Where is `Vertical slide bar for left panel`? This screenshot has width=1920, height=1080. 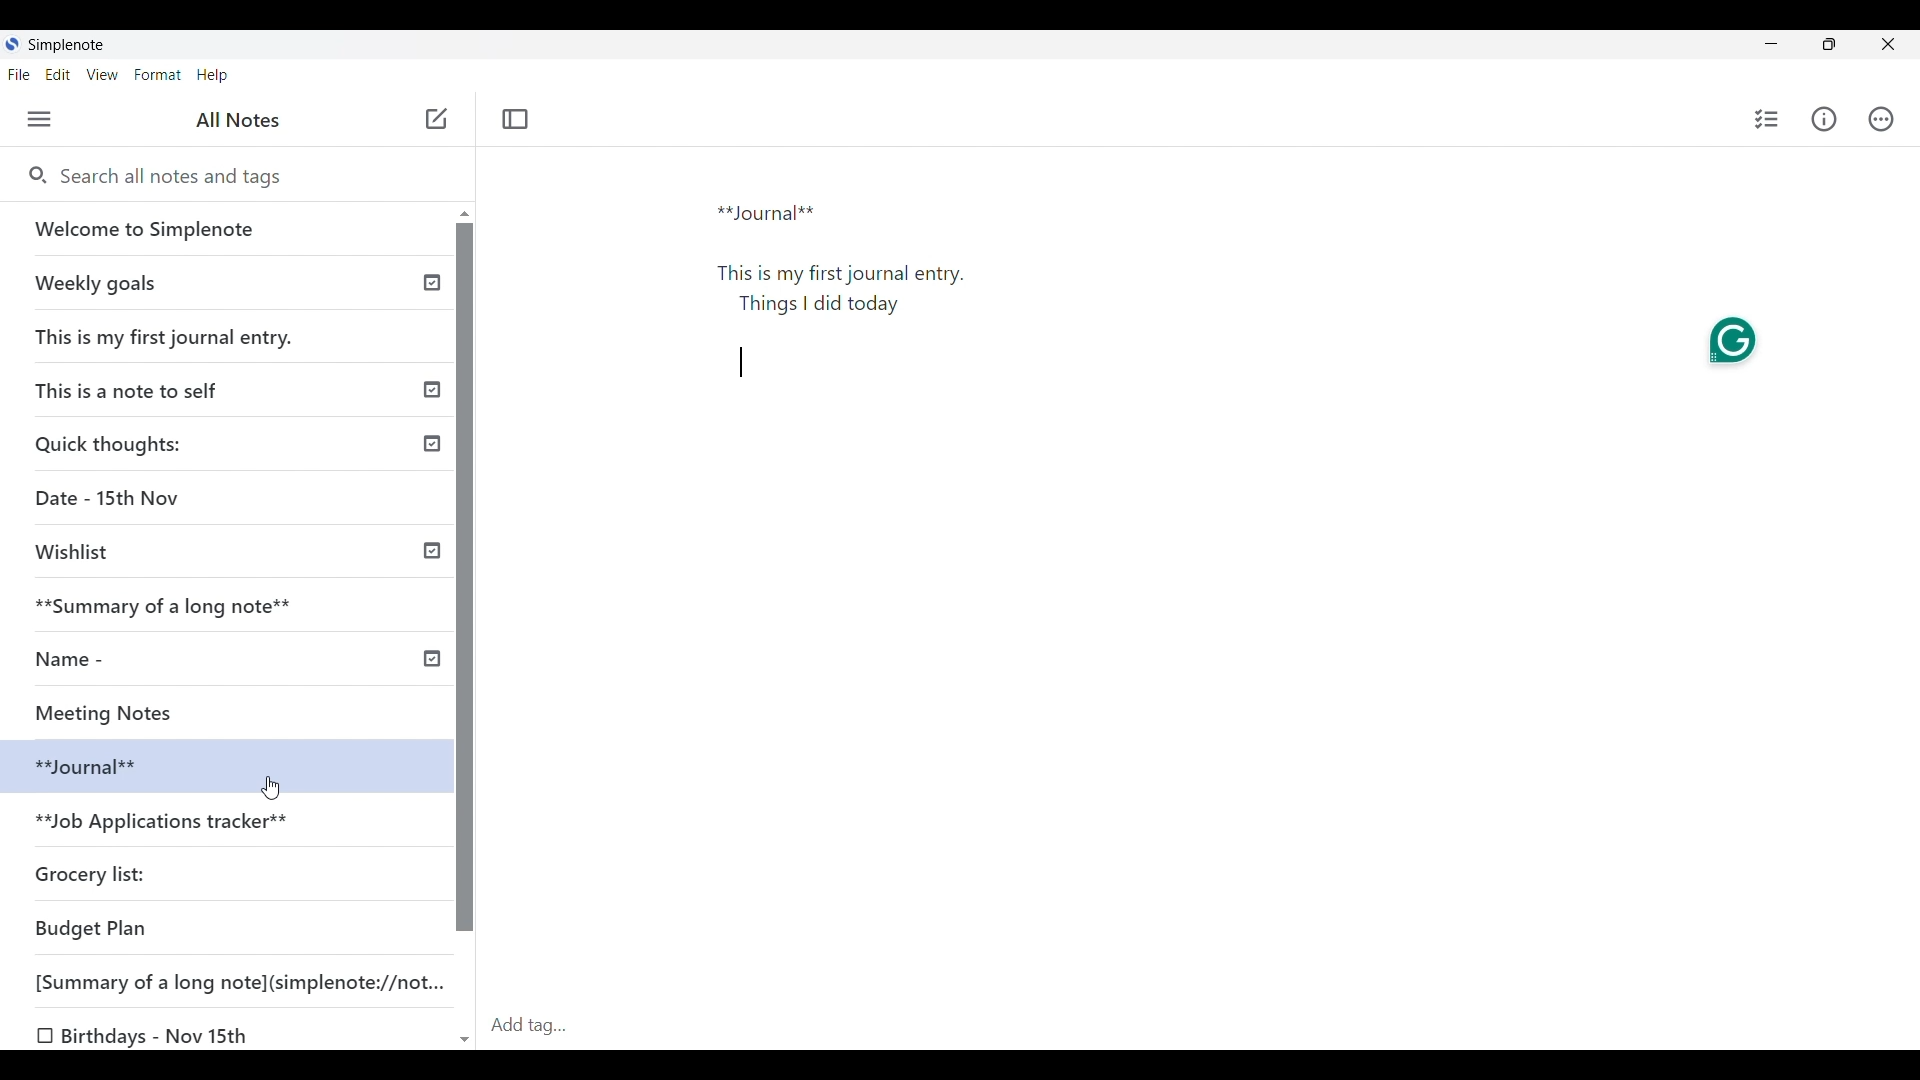
Vertical slide bar for left panel is located at coordinates (465, 578).